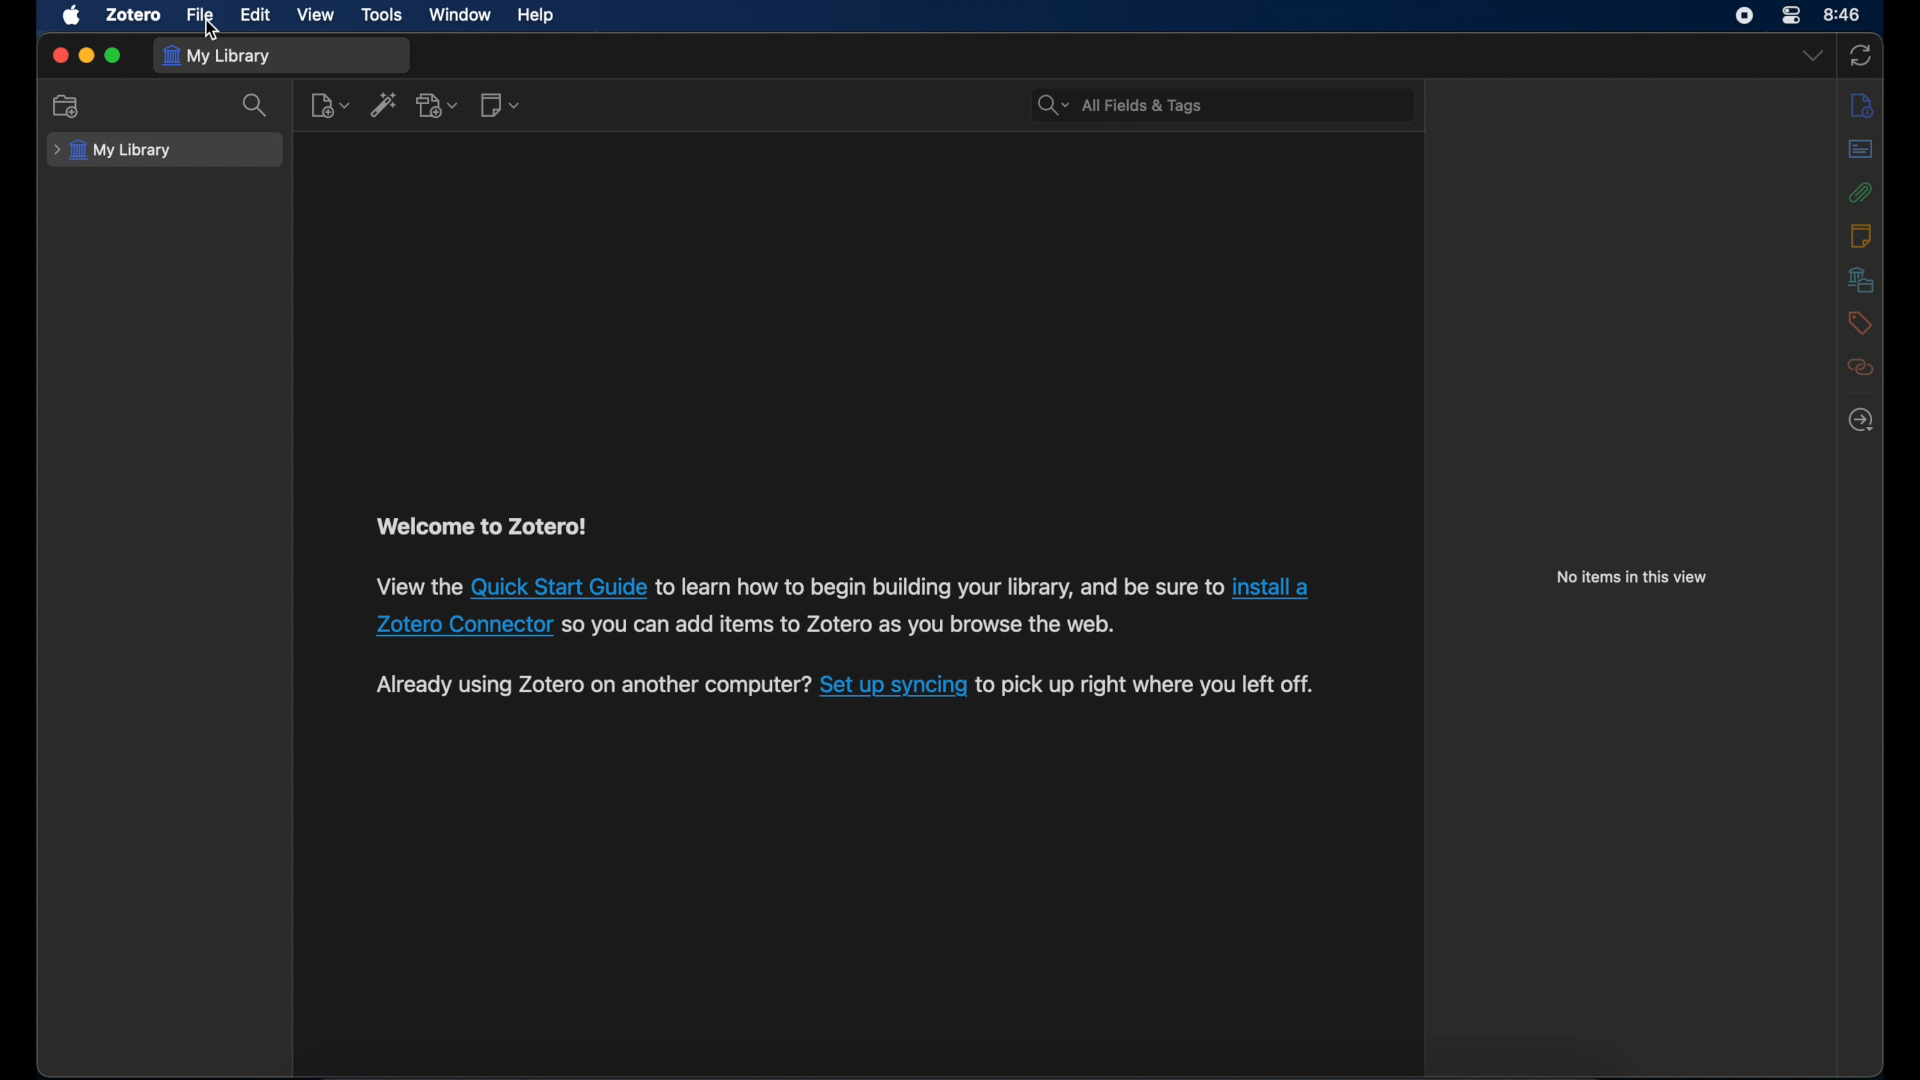 The width and height of the screenshot is (1920, 1080). I want to click on cursor on file, so click(215, 30).